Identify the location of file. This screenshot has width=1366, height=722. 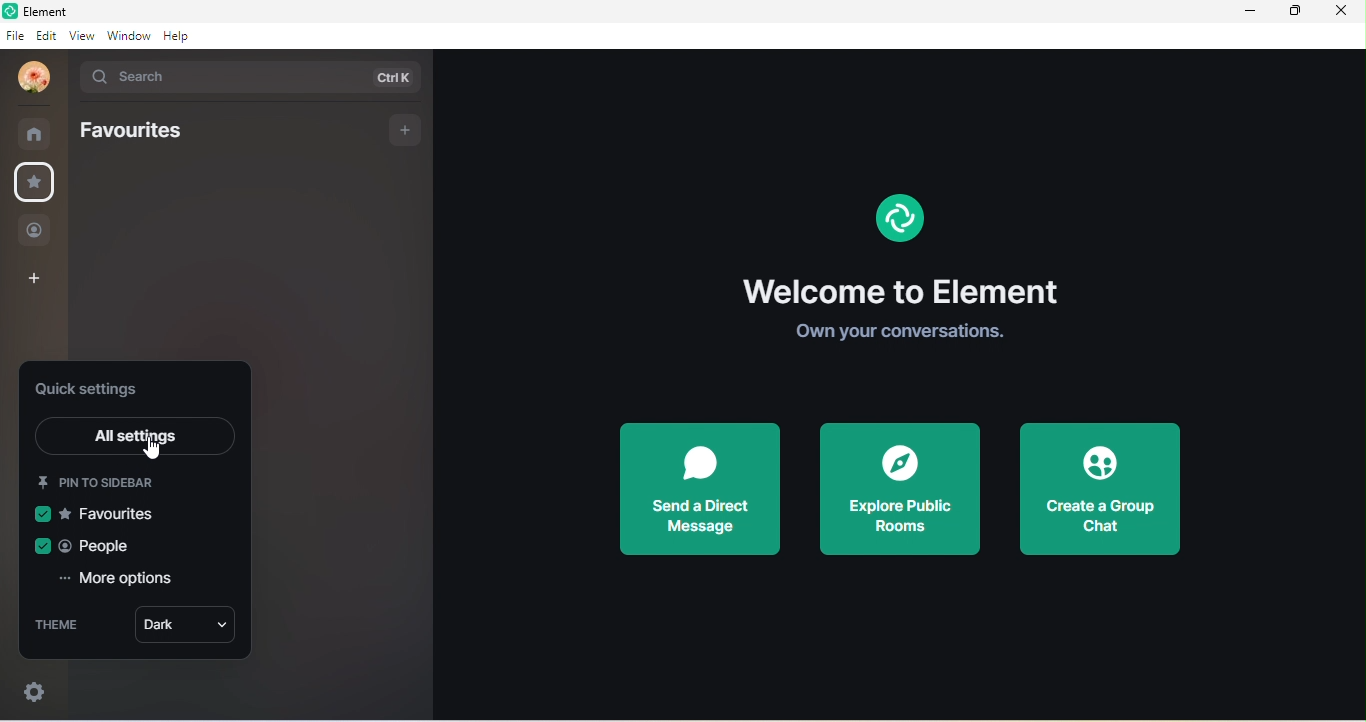
(14, 35).